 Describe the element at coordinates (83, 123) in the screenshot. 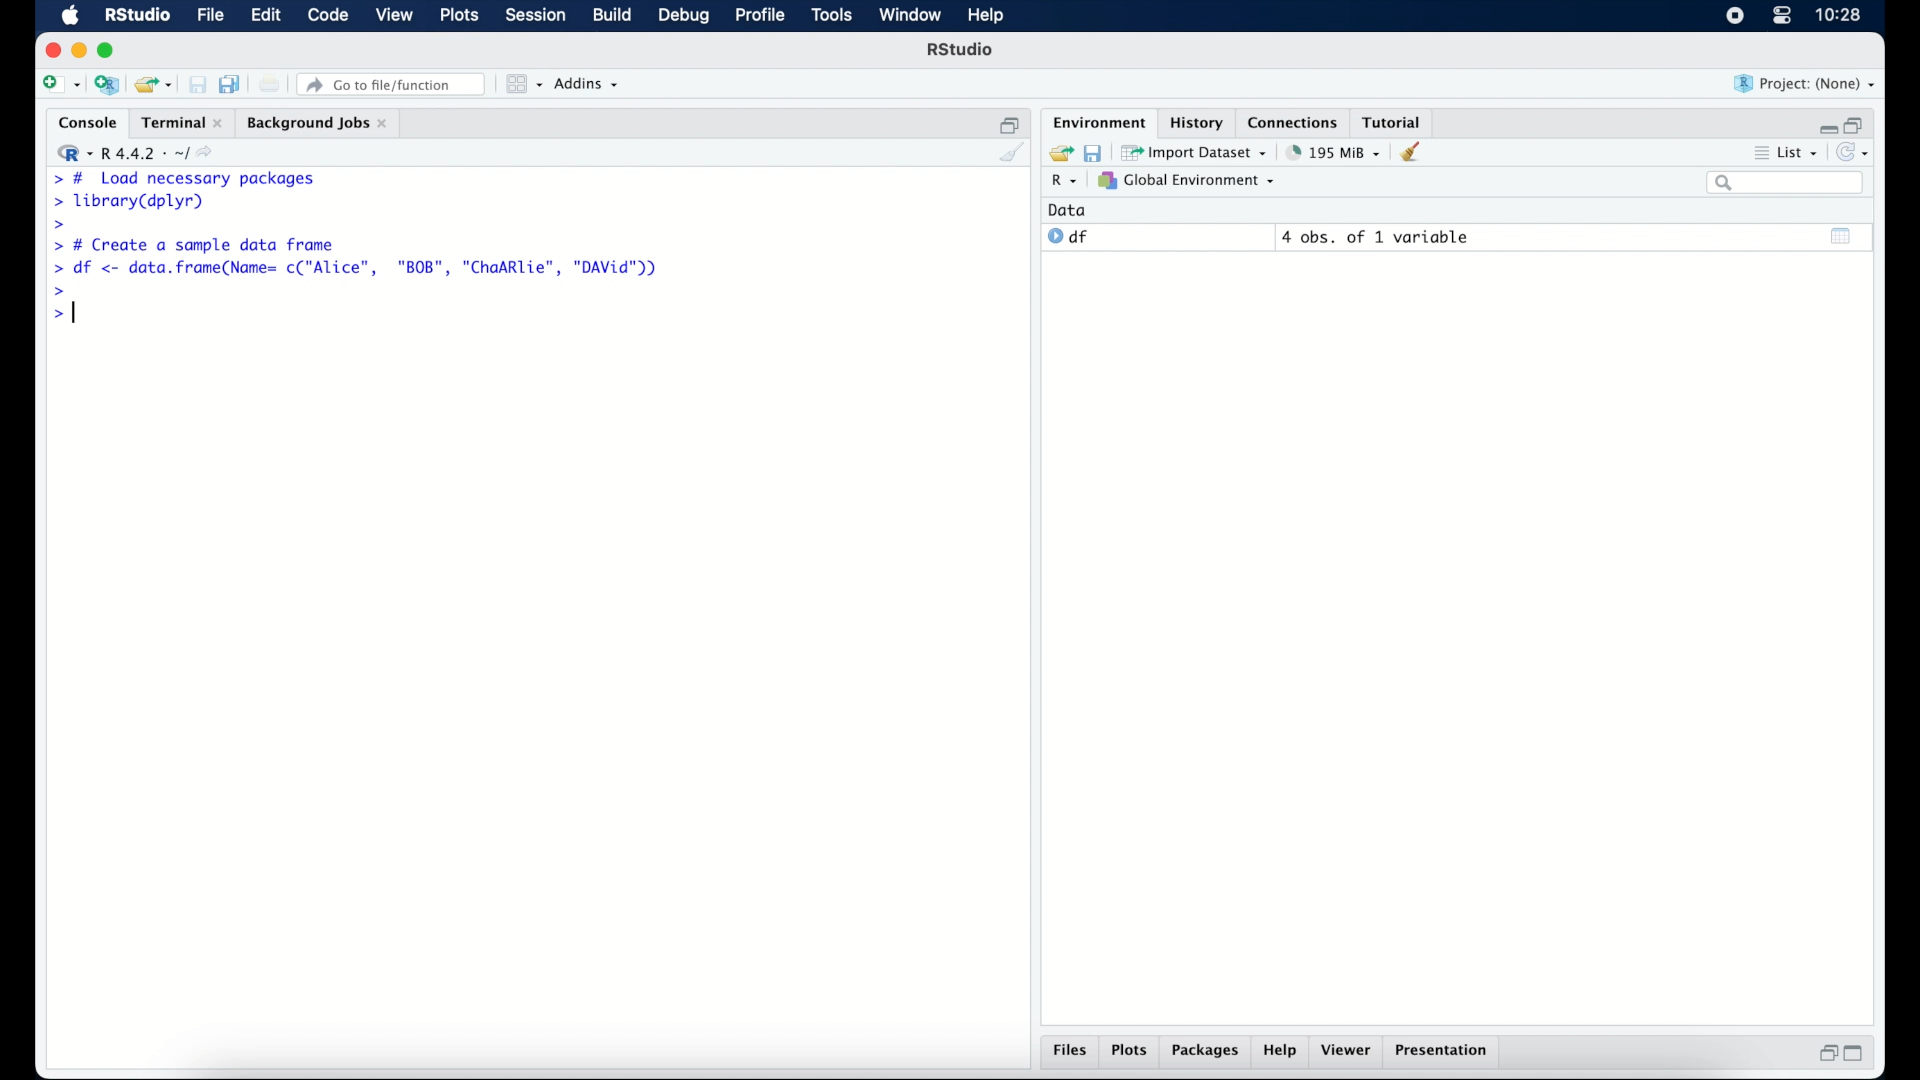

I see `console` at that location.